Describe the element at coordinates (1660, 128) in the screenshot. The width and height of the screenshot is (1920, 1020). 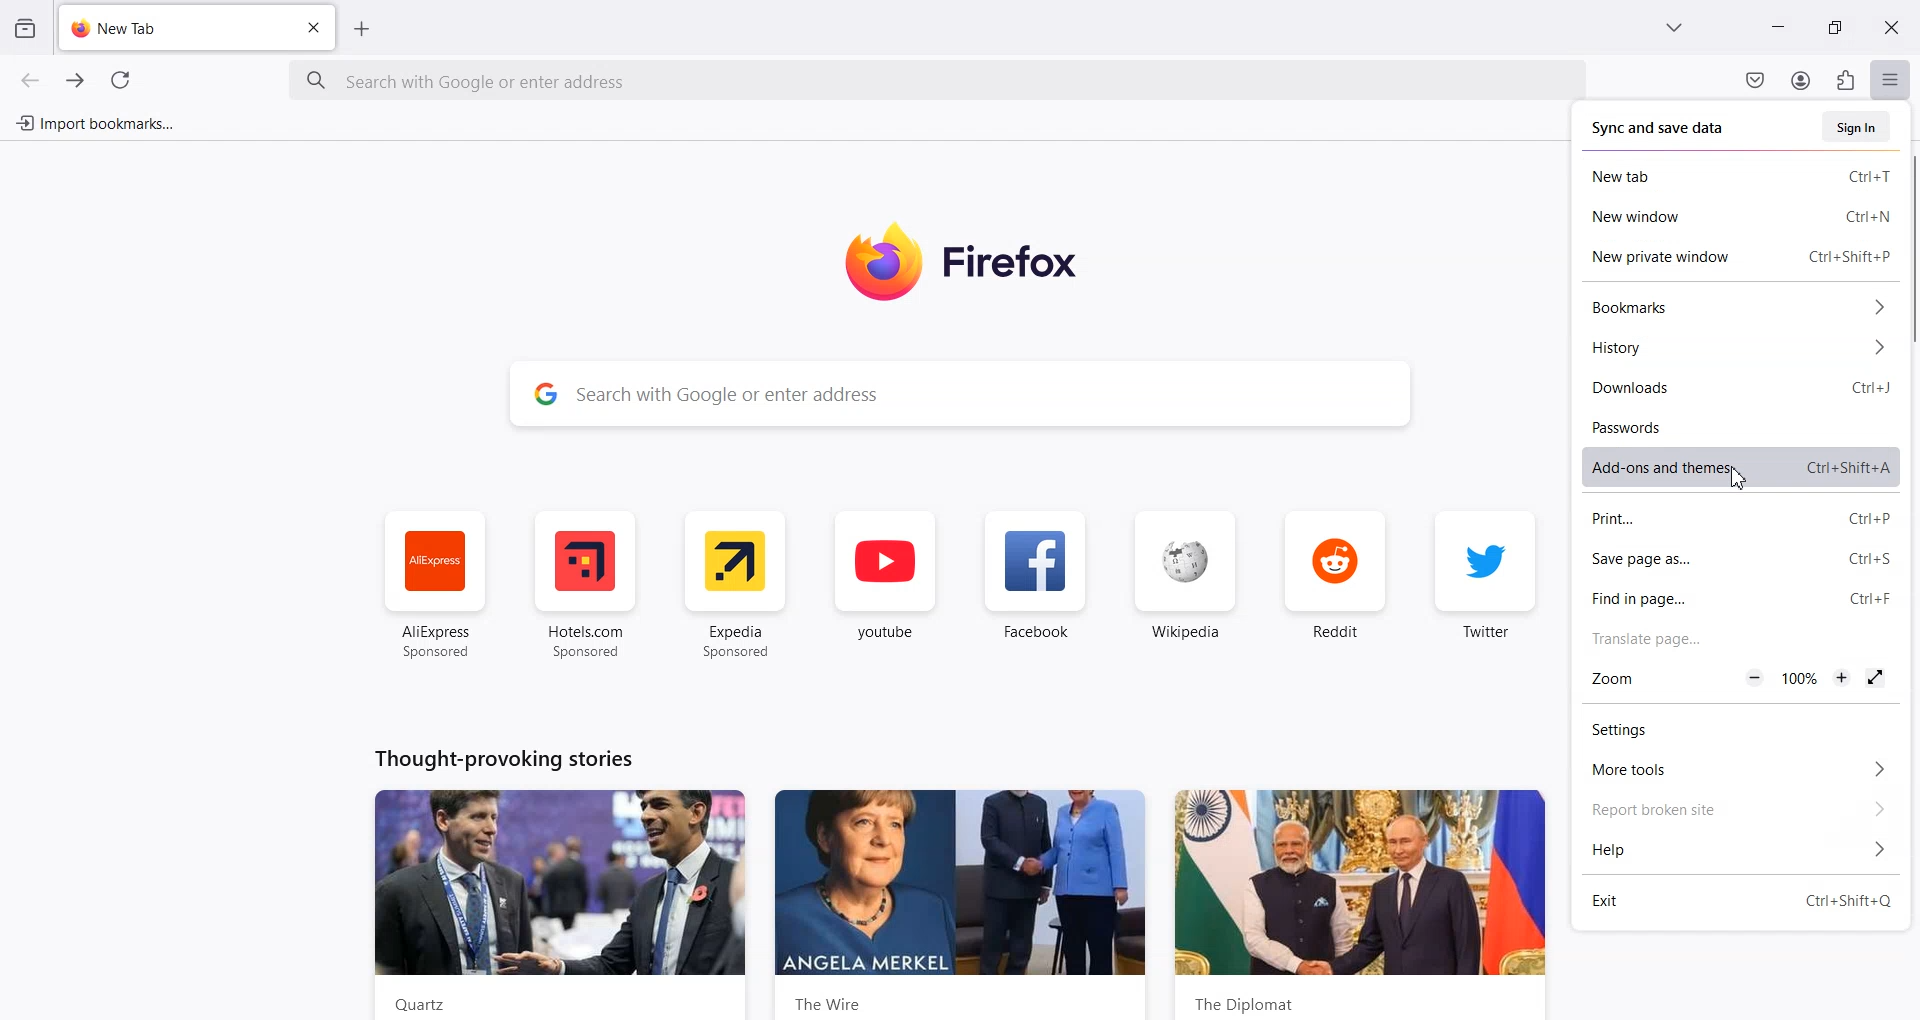
I see `Sync and save data` at that location.